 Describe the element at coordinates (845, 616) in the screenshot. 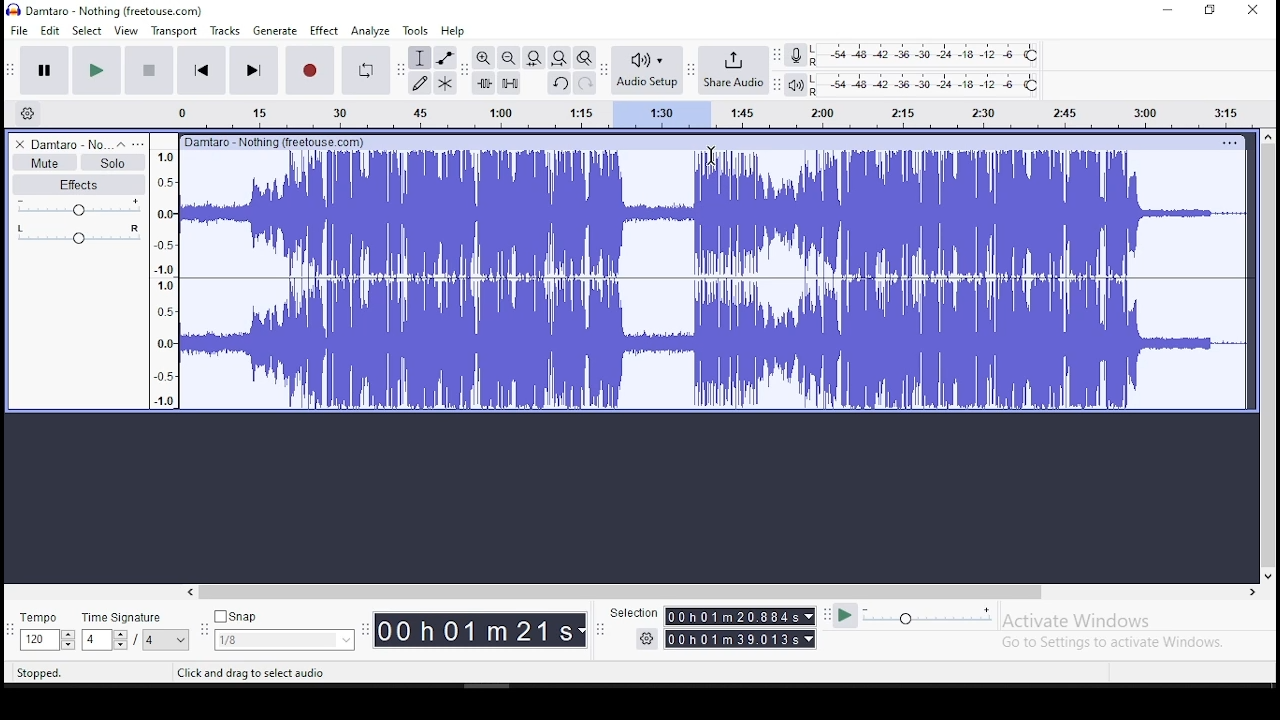

I see `Play` at that location.